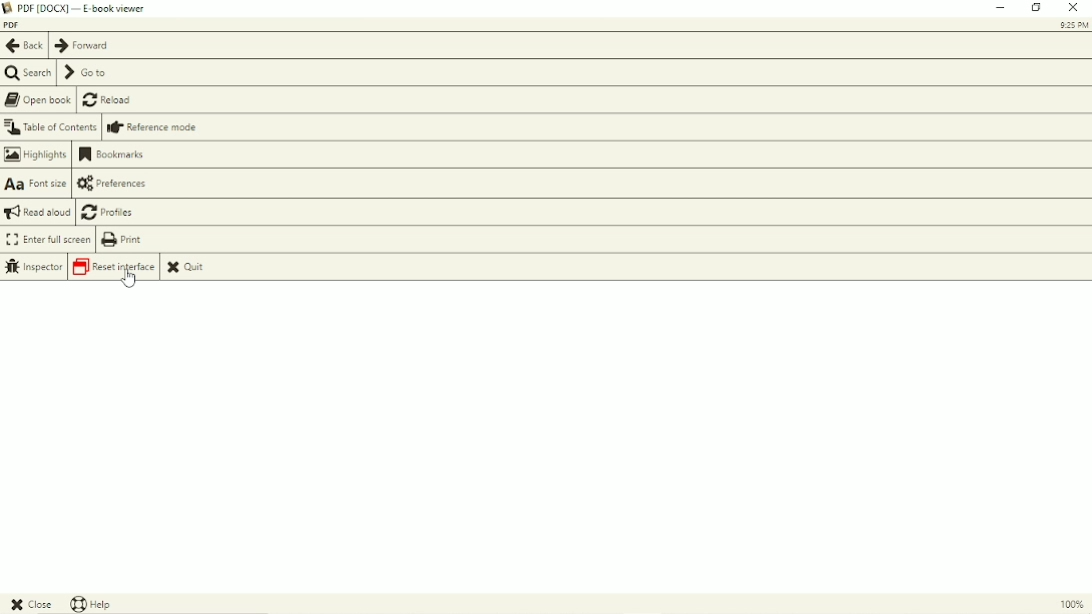  What do you see at coordinates (23, 46) in the screenshot?
I see `Back` at bounding box center [23, 46].